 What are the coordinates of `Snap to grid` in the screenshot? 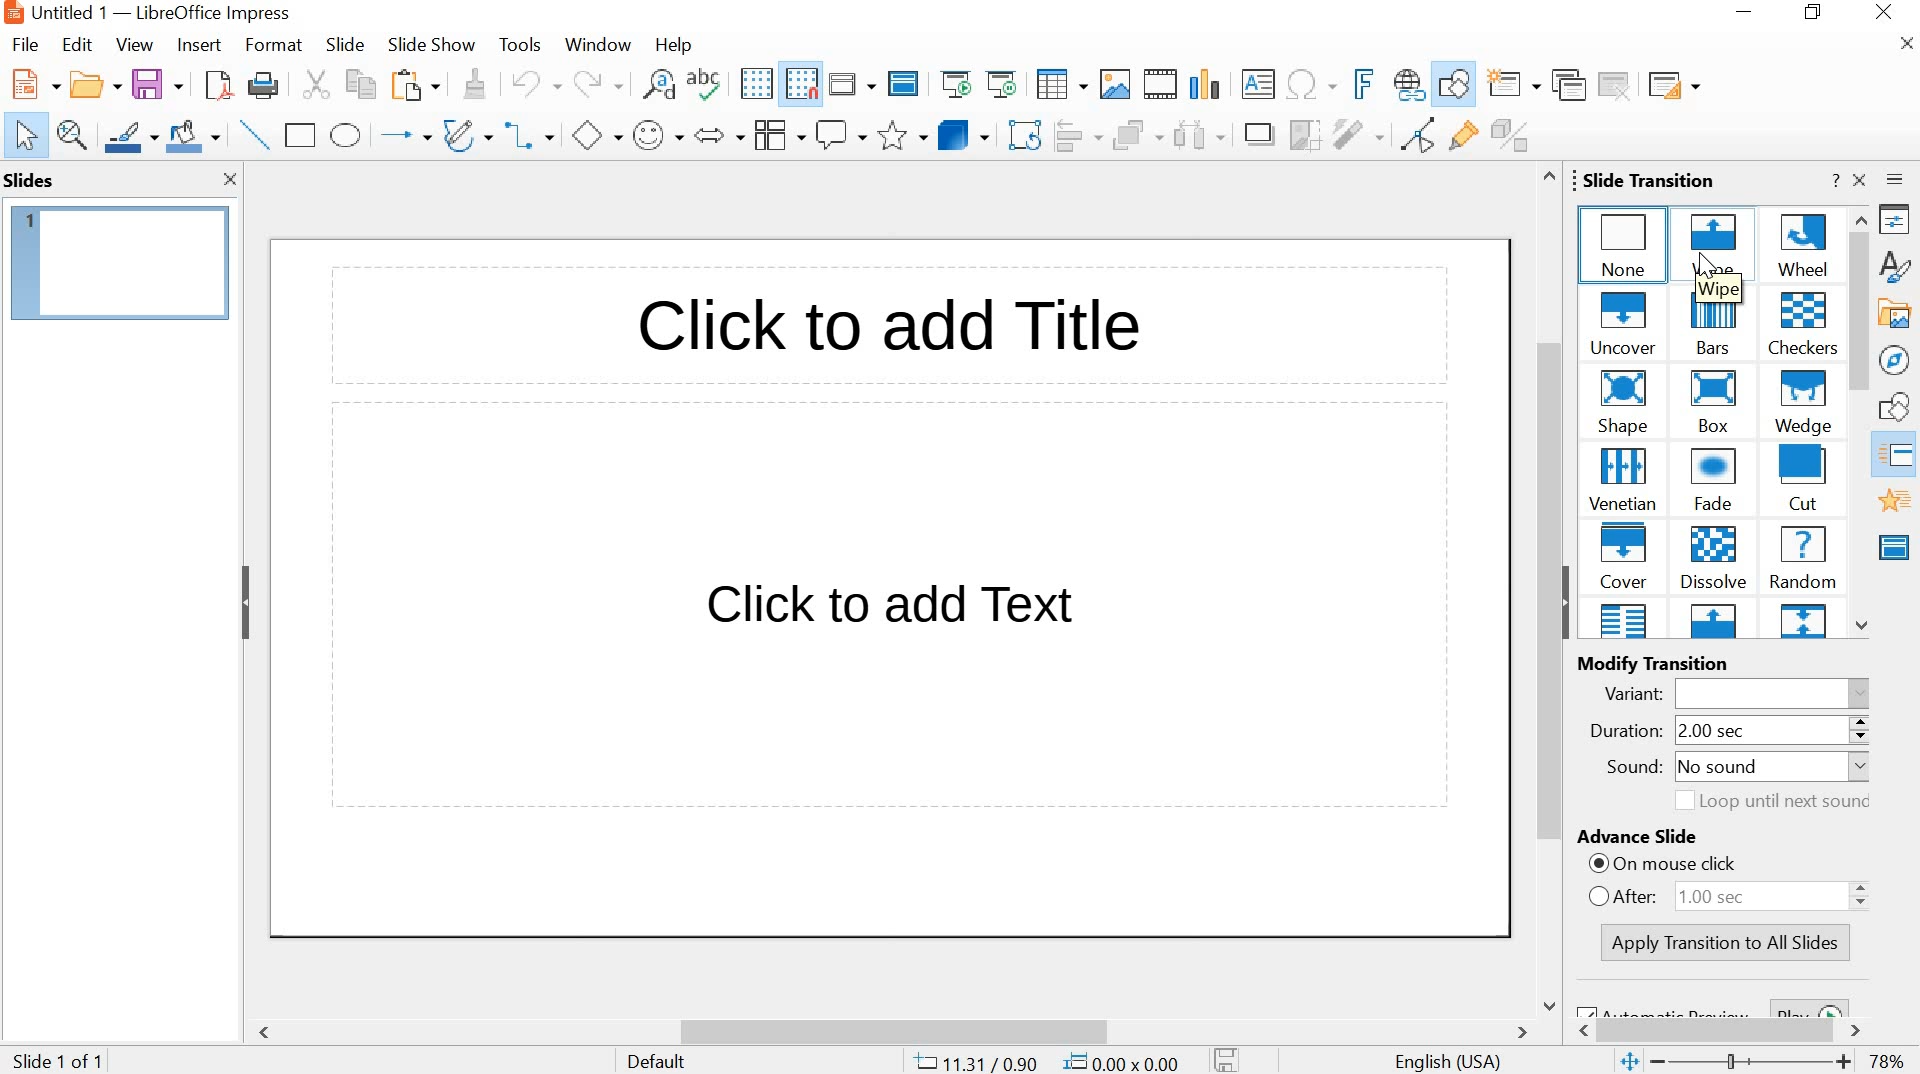 It's located at (799, 84).